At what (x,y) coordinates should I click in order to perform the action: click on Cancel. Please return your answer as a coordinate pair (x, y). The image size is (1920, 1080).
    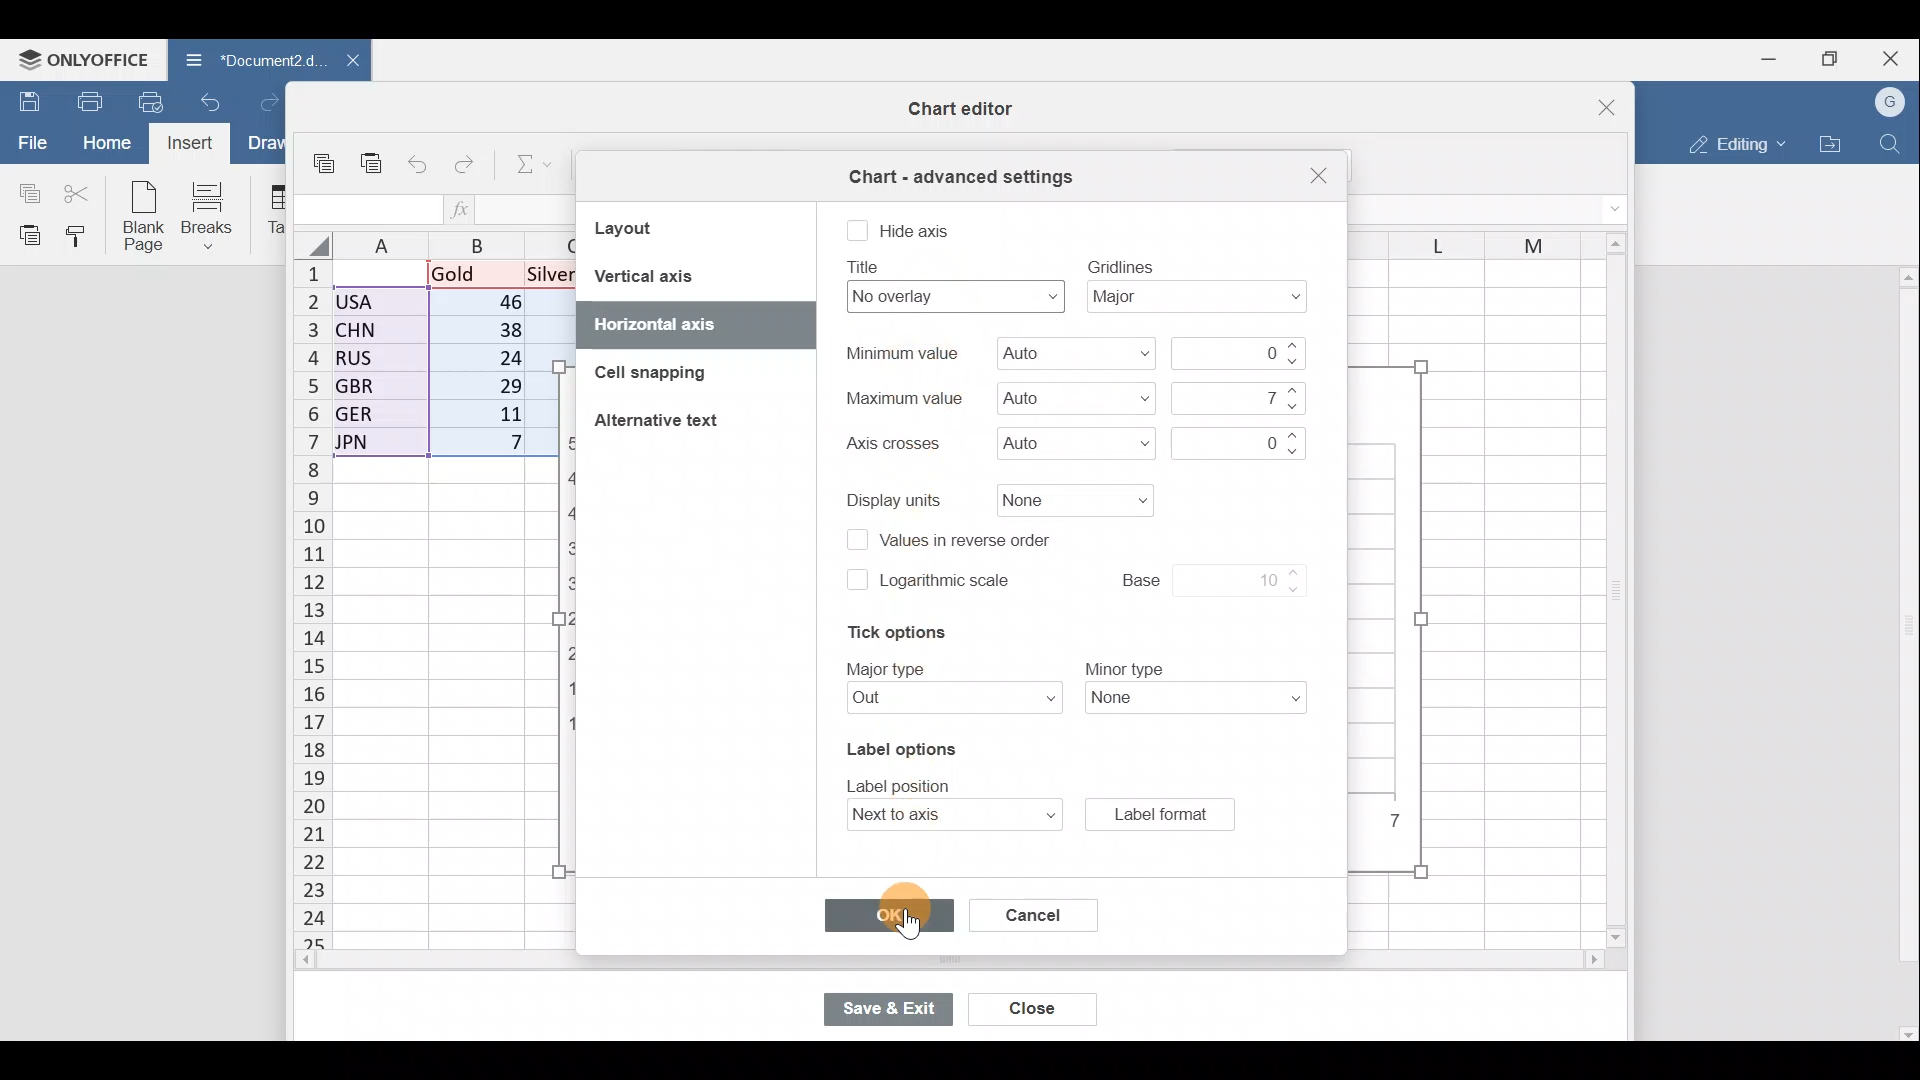
    Looking at the image, I should click on (1024, 911).